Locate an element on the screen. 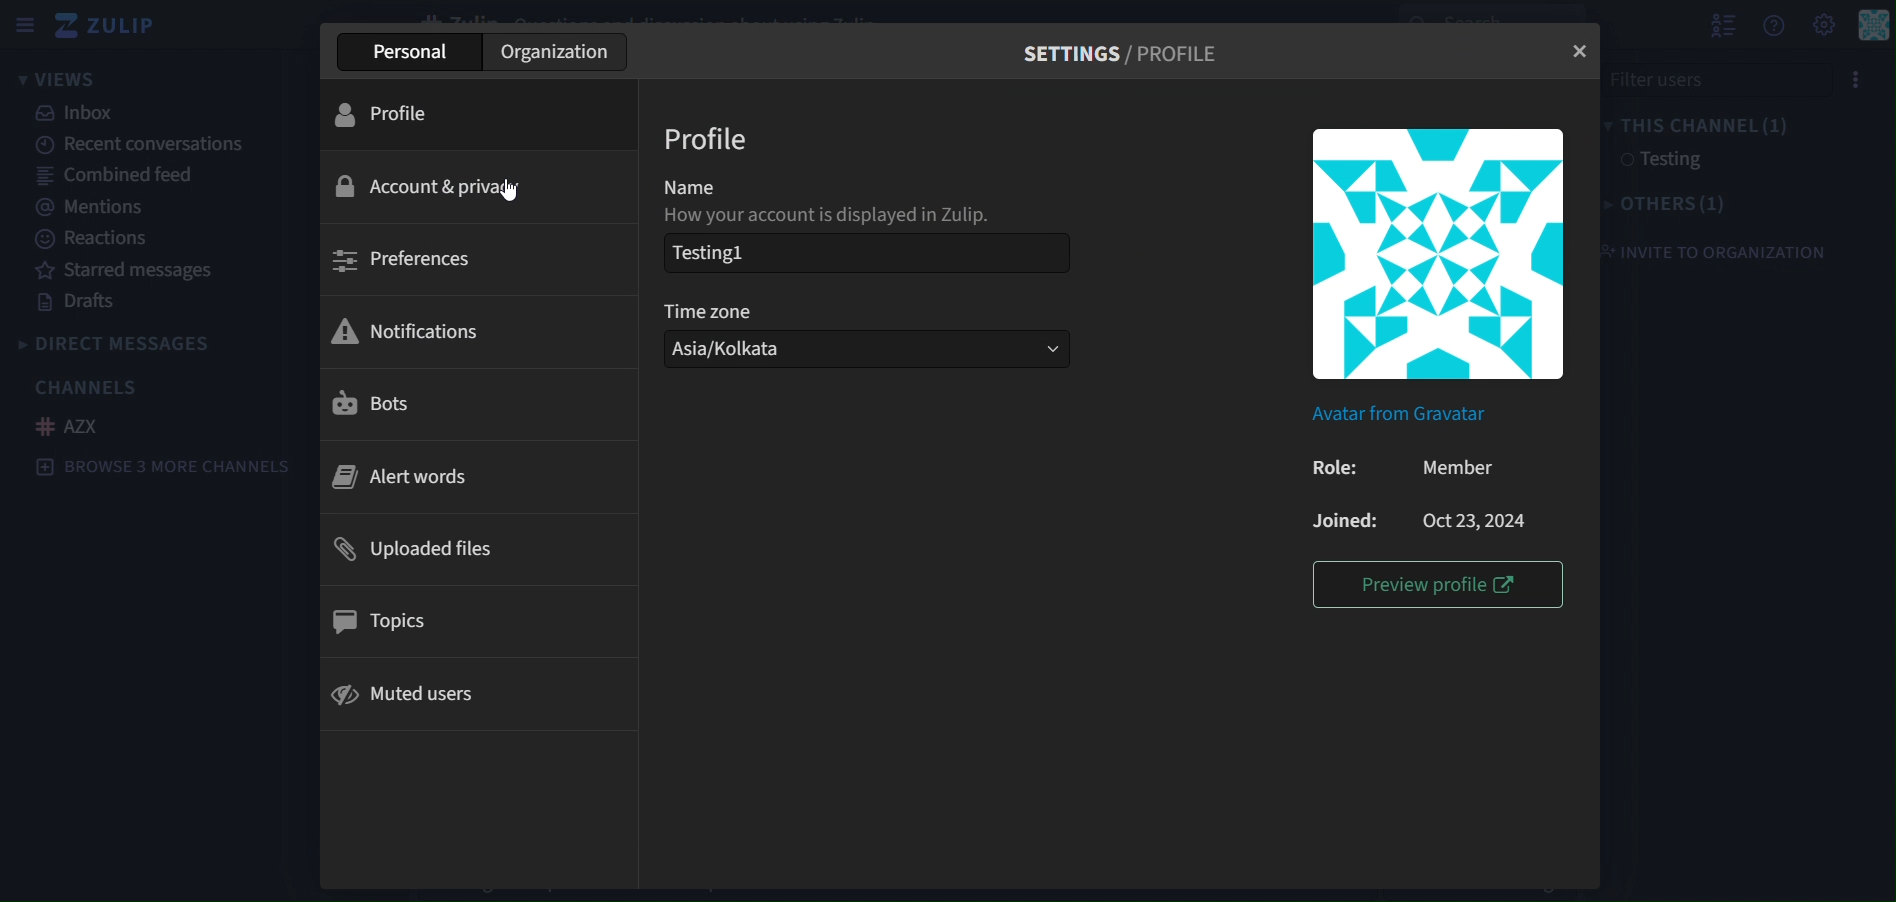  preview profile is located at coordinates (1426, 582).